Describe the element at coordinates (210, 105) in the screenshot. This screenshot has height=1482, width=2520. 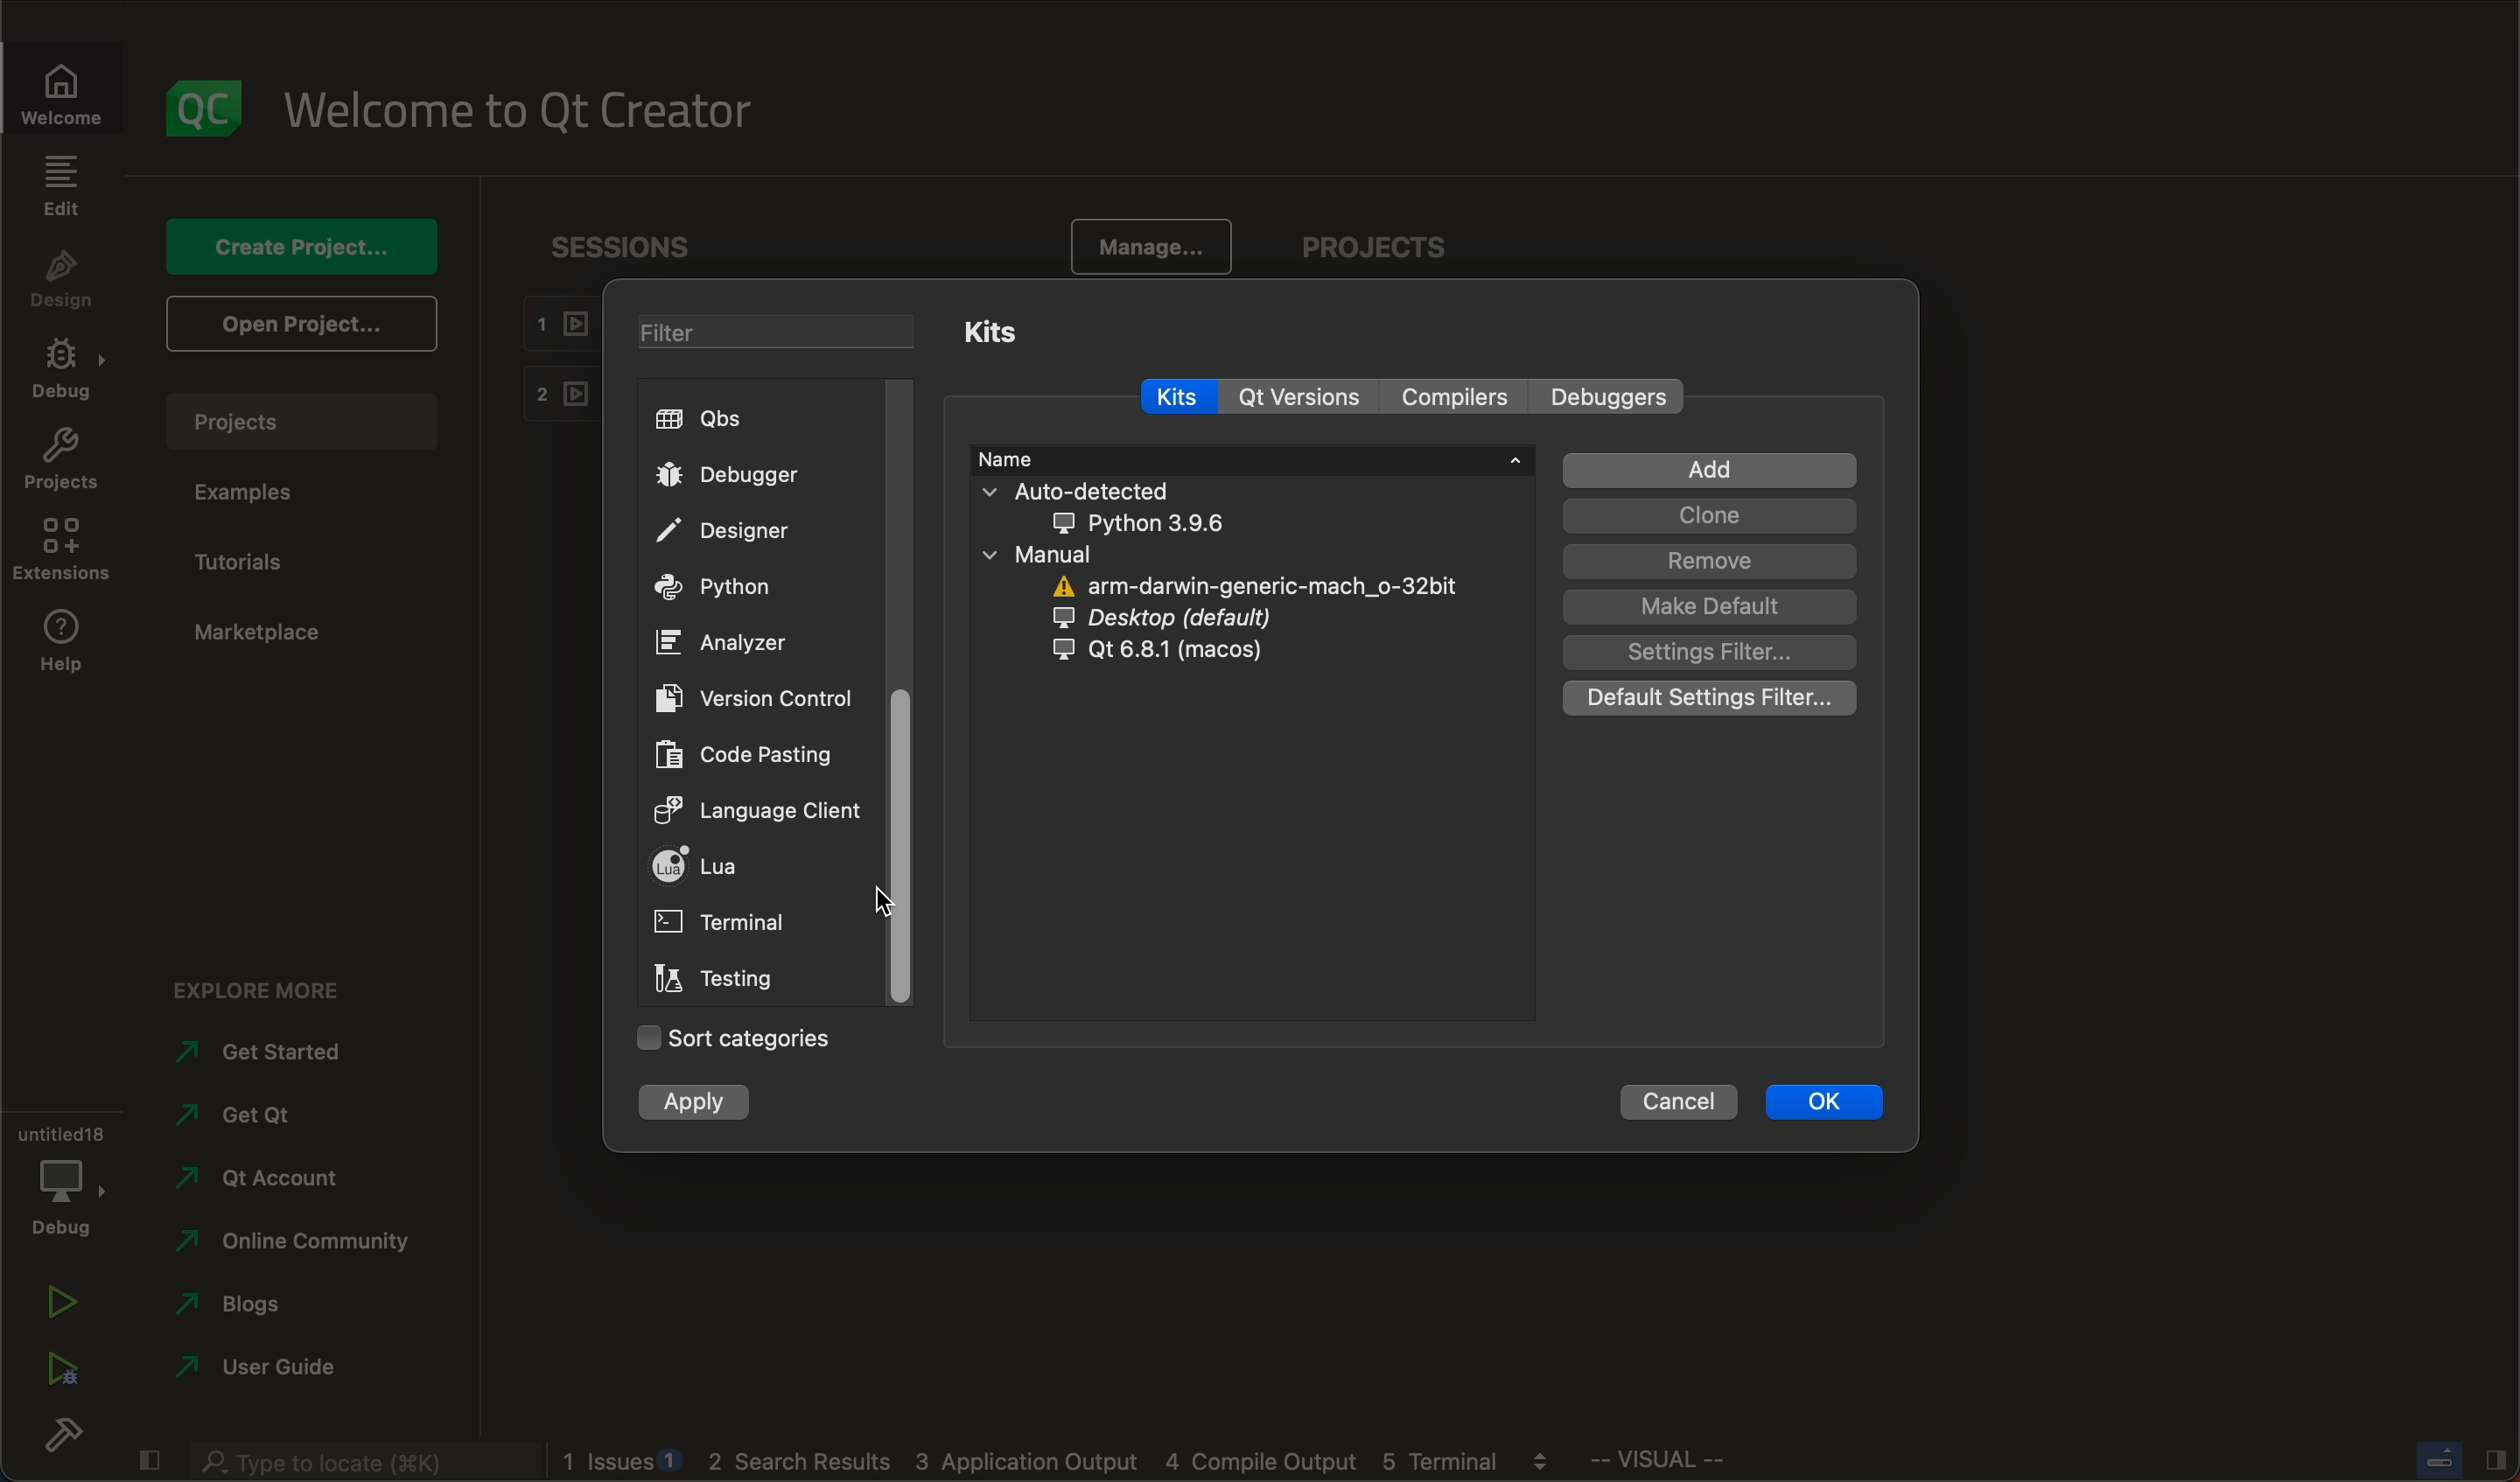
I see `logo` at that location.